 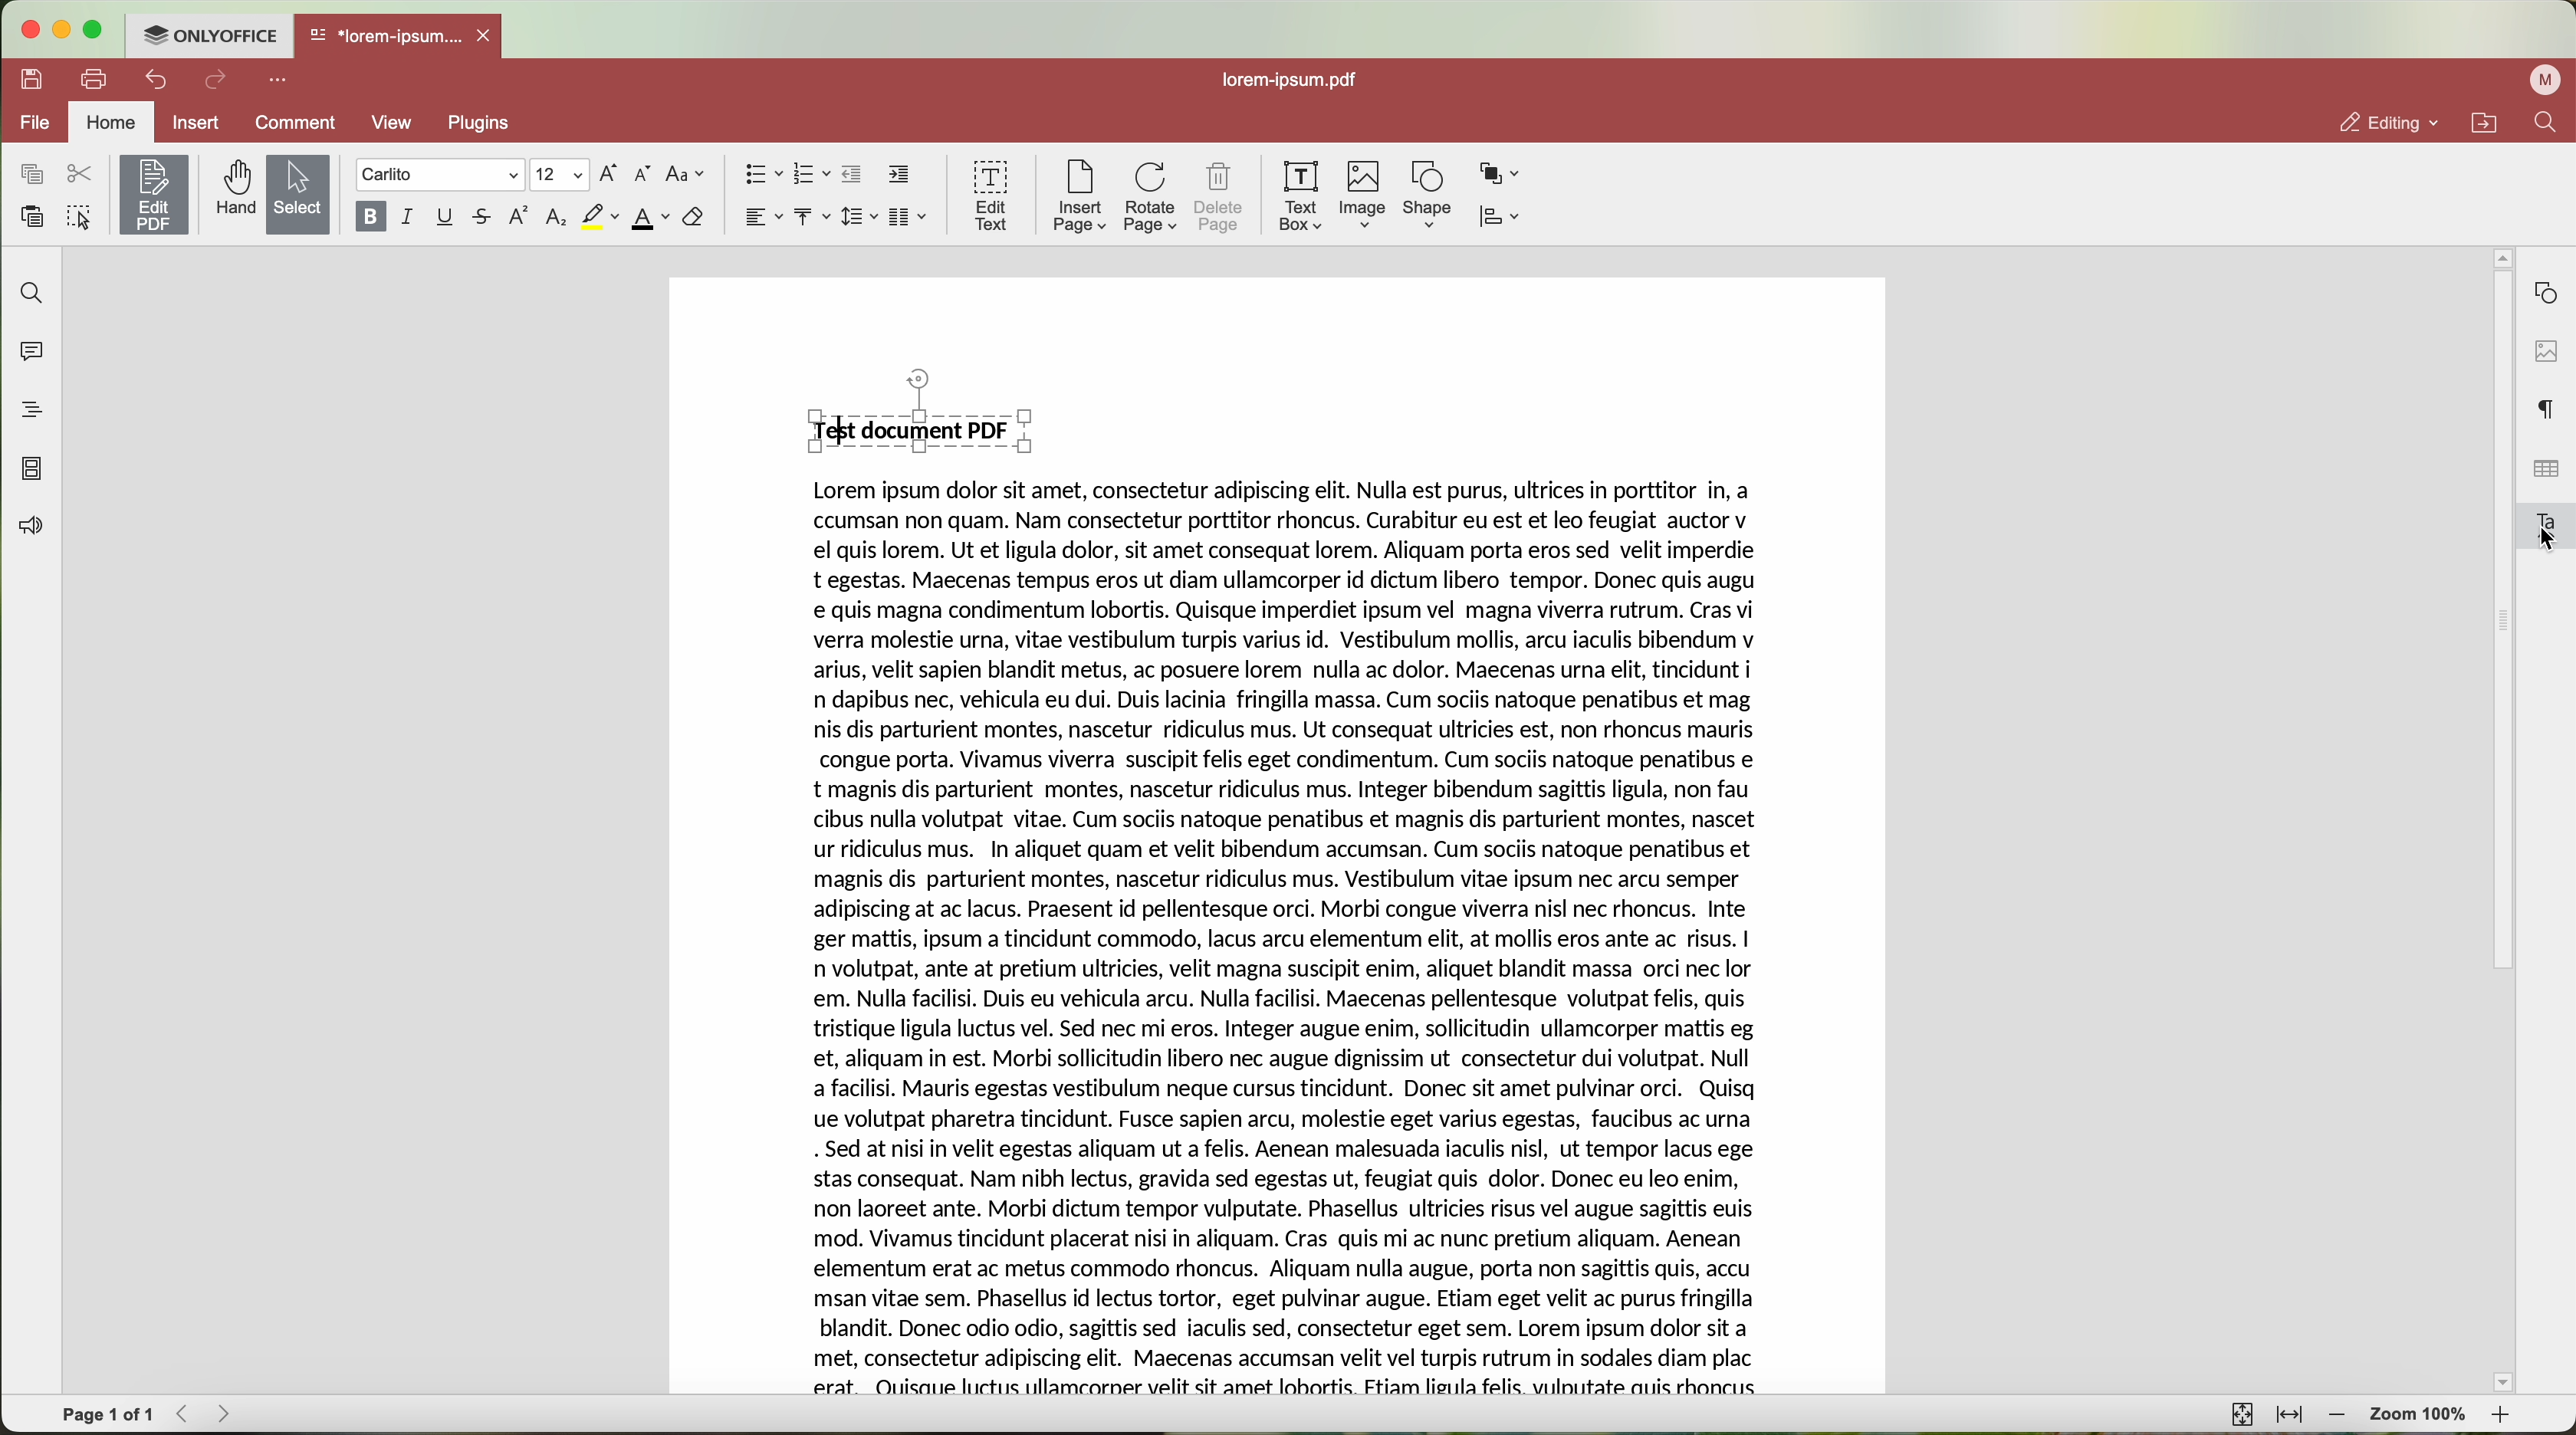 What do you see at coordinates (27, 528) in the screenshot?
I see `feedback & support` at bounding box center [27, 528].